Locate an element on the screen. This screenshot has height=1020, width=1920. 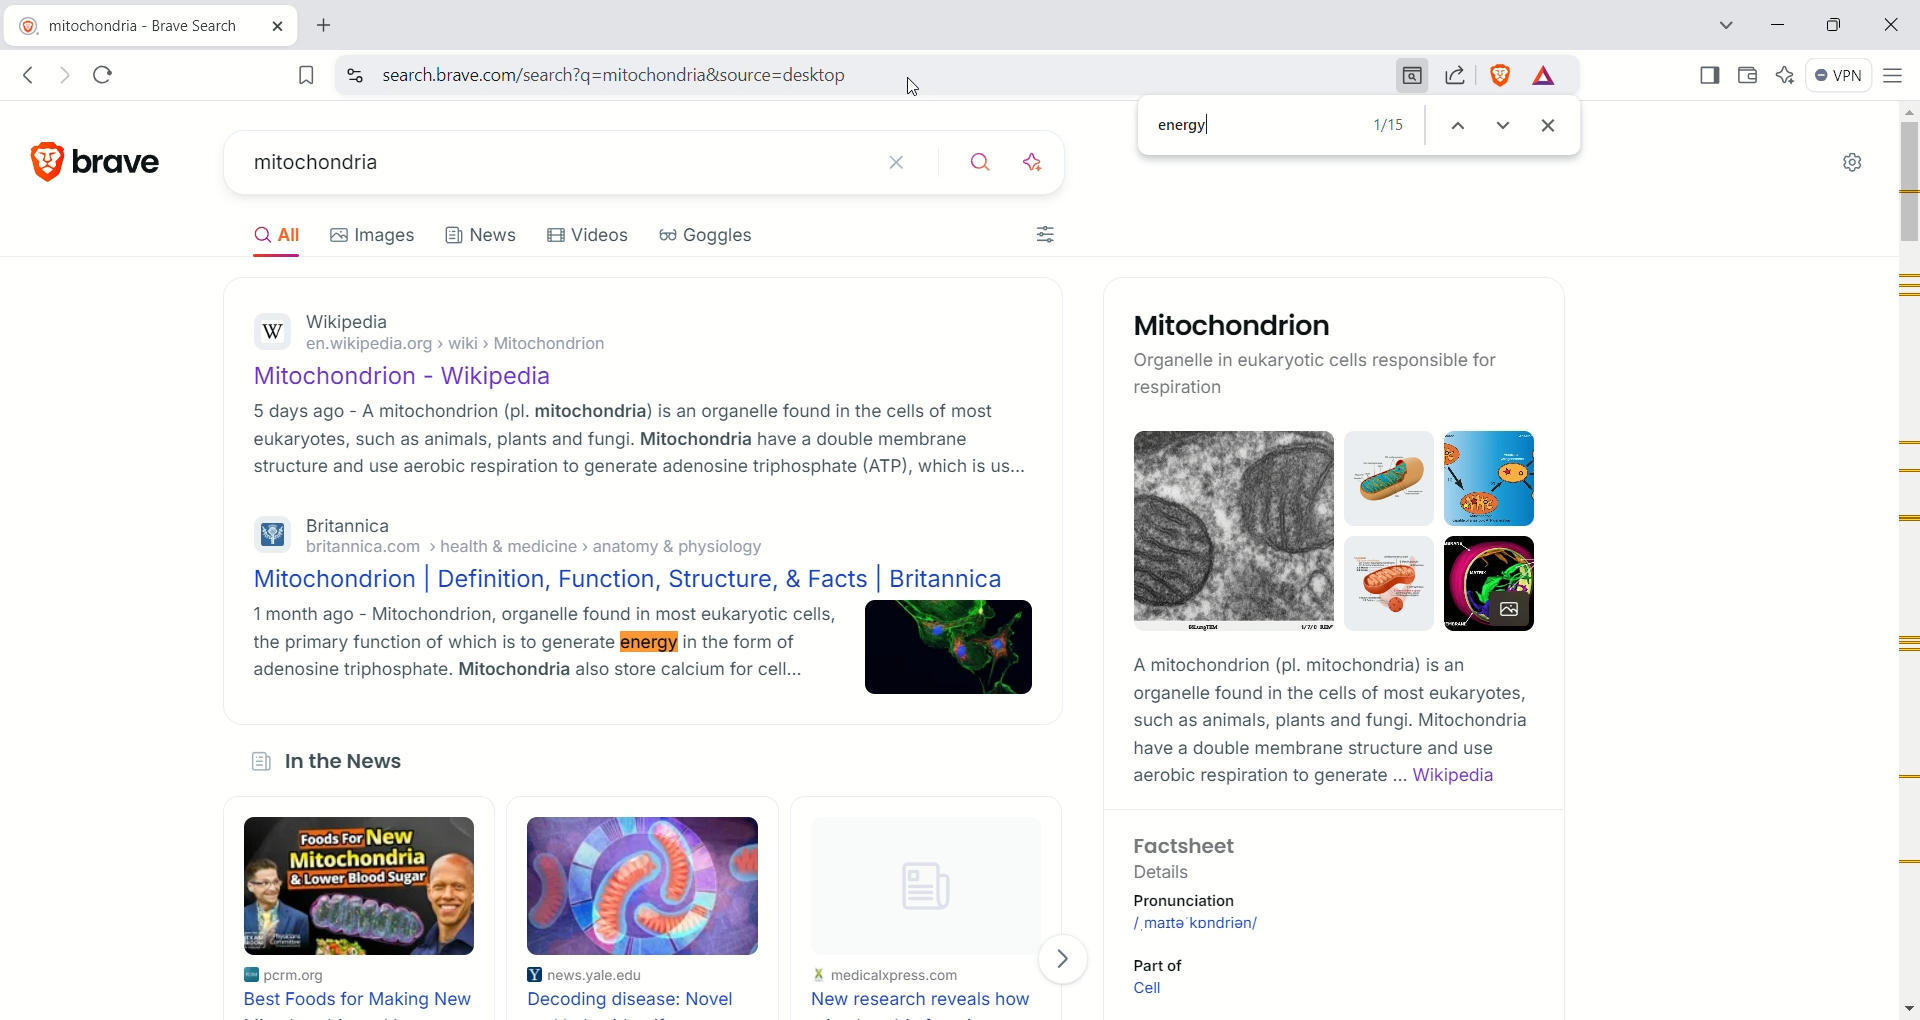
aerobic respiration to generate ... is located at coordinates (1271, 777).